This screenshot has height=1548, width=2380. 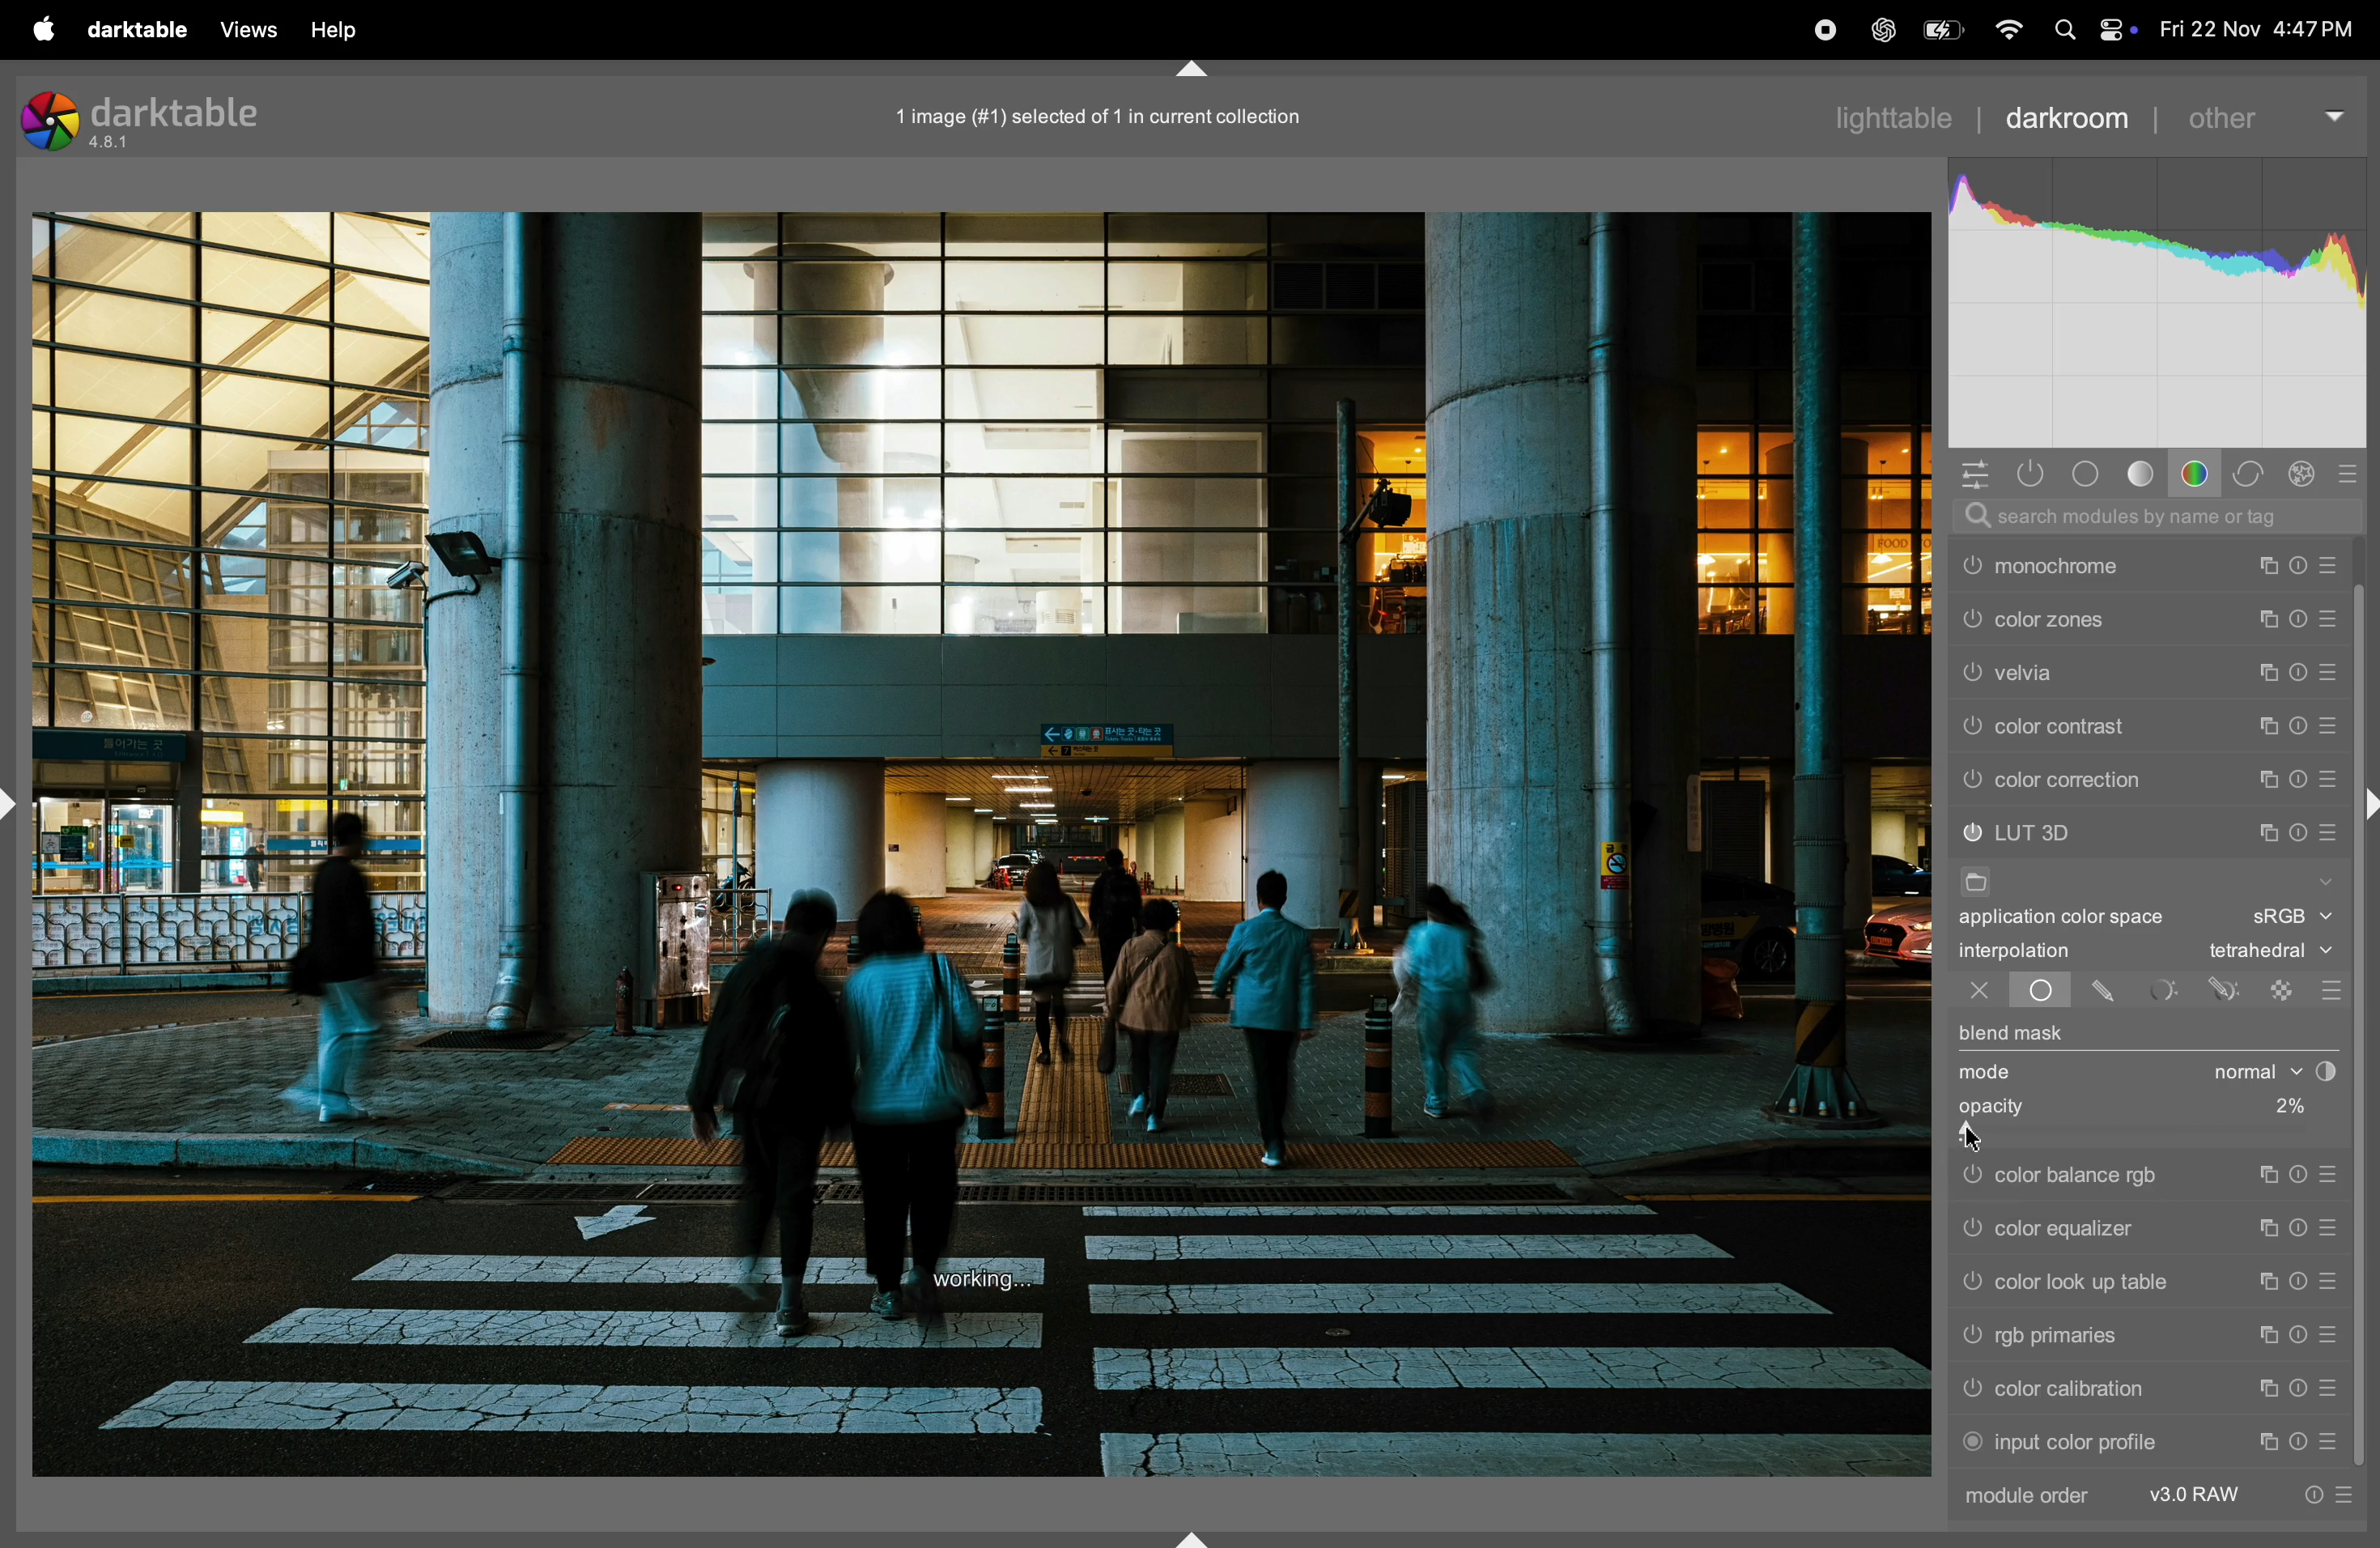 What do you see at coordinates (2329, 724) in the screenshot?
I see `presets` at bounding box center [2329, 724].